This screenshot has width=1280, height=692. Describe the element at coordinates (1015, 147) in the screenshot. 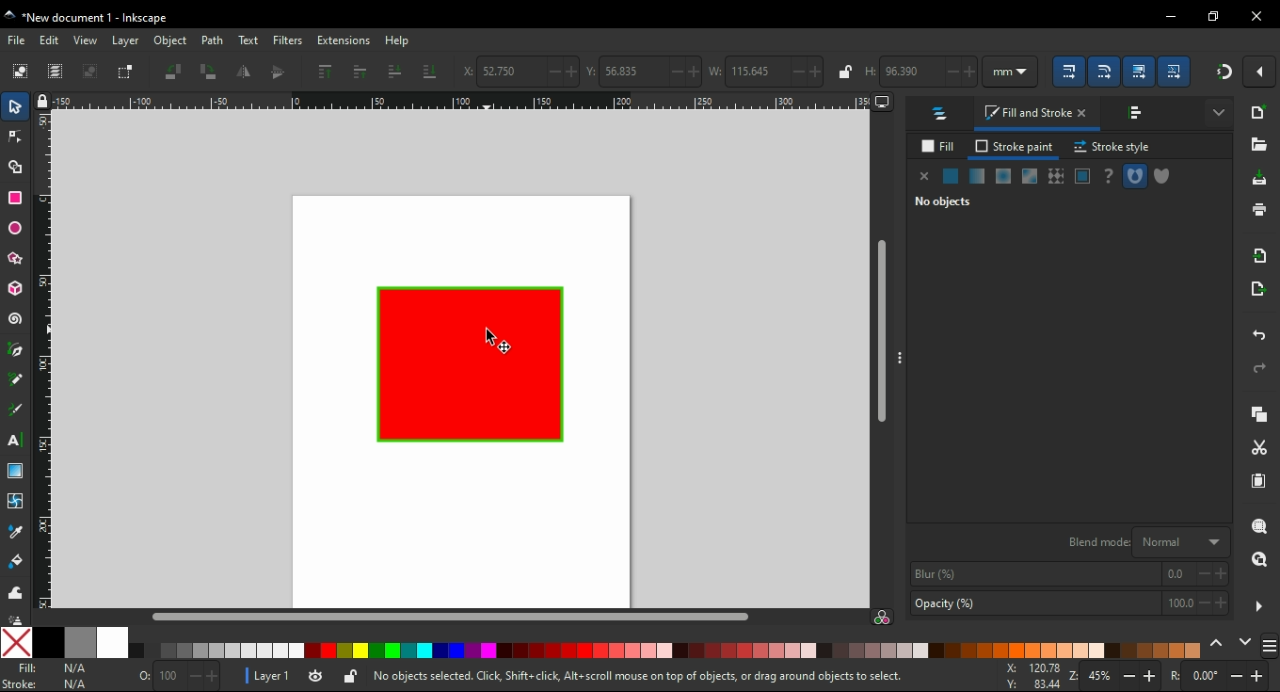

I see `stroke paint` at that location.